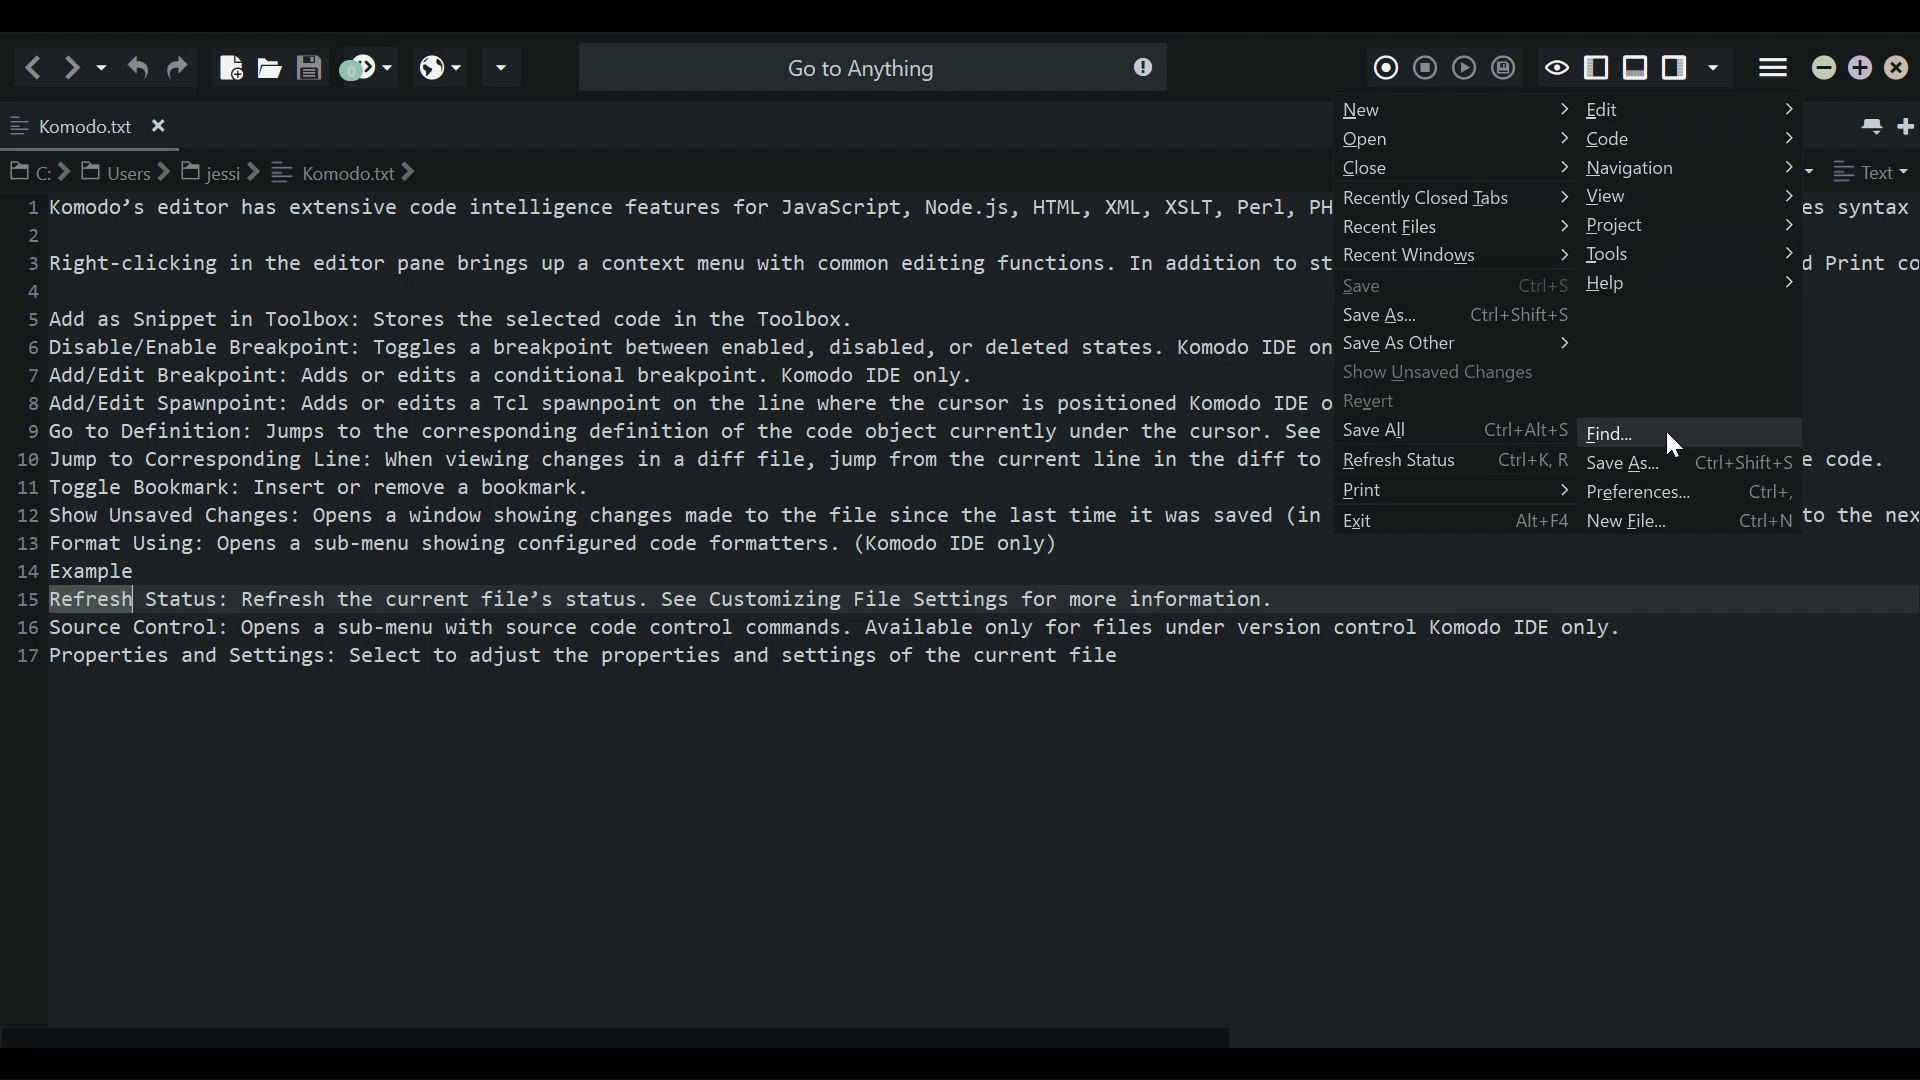 This screenshot has height=1080, width=1920. What do you see at coordinates (629, 1039) in the screenshot?
I see `Horizontal Scroll bar` at bounding box center [629, 1039].